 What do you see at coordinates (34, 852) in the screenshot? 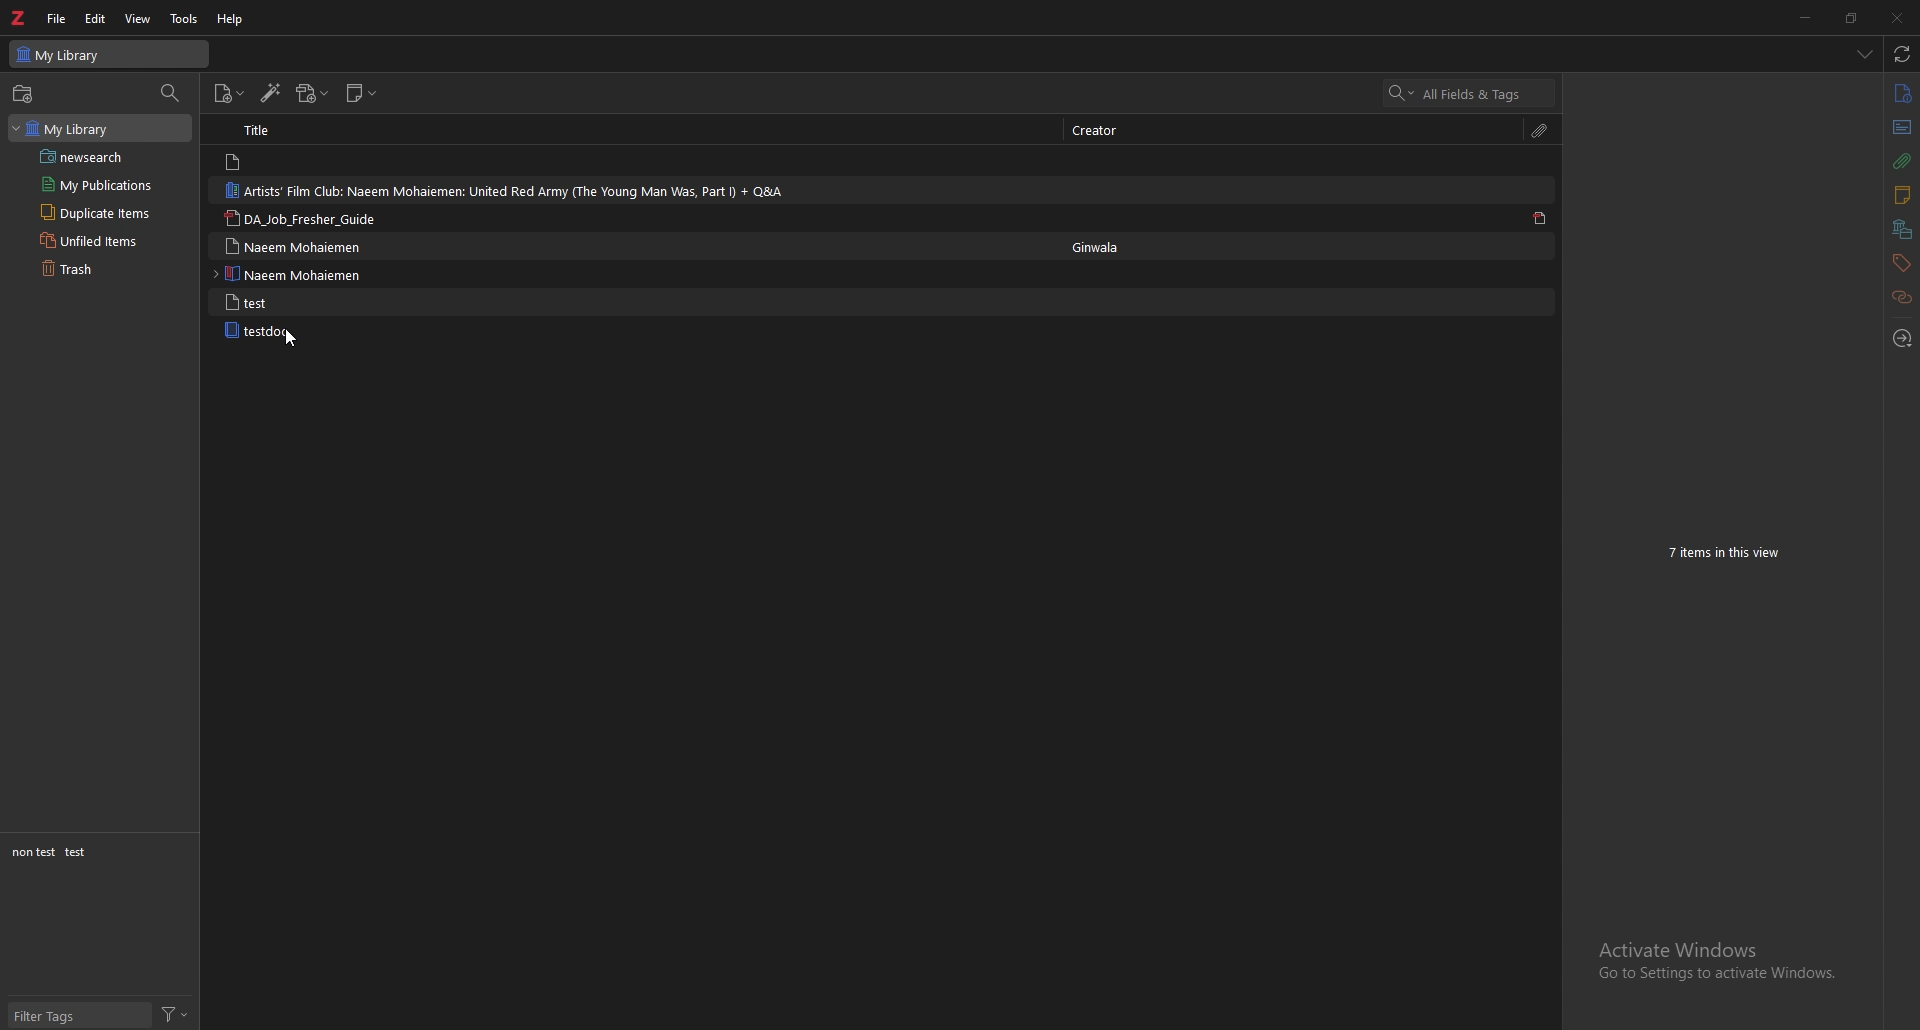
I see `non test` at bounding box center [34, 852].